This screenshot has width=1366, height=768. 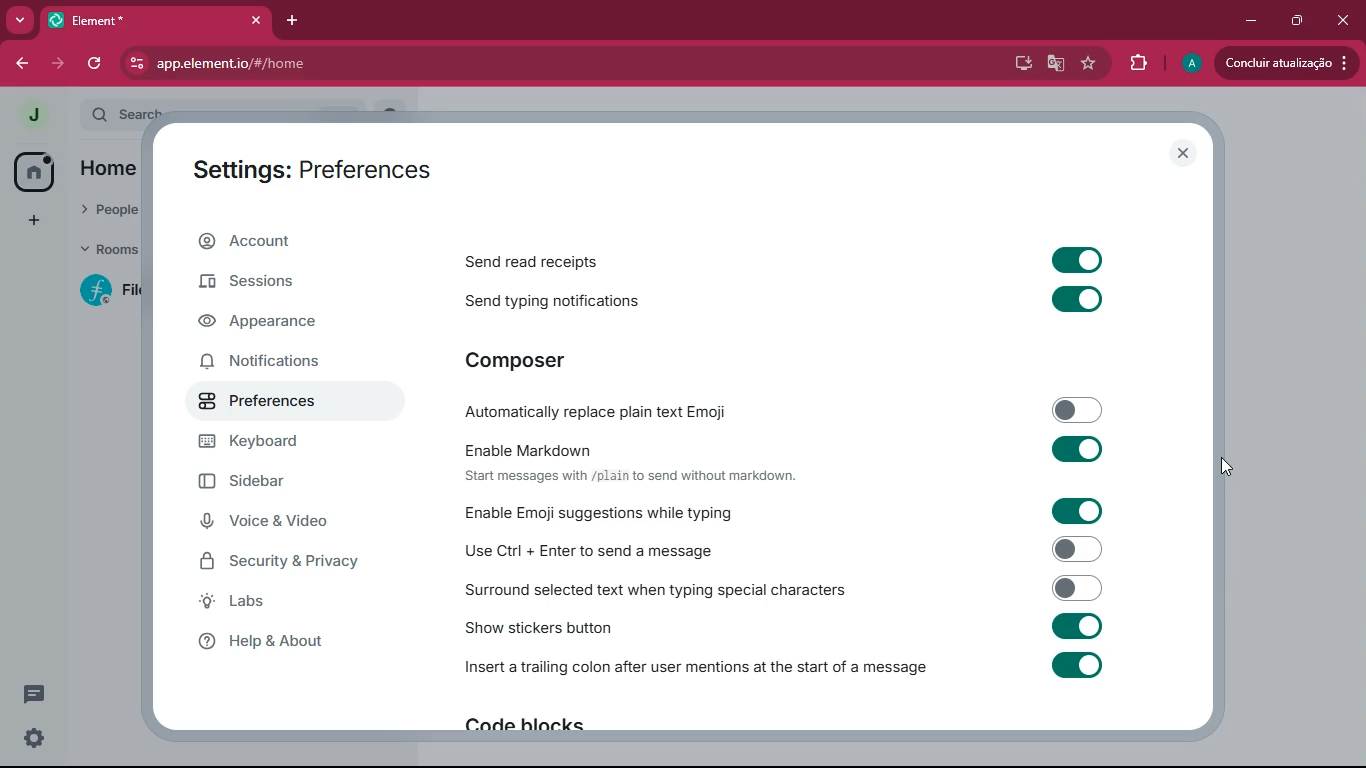 I want to click on search ctrl, so click(x=124, y=112).